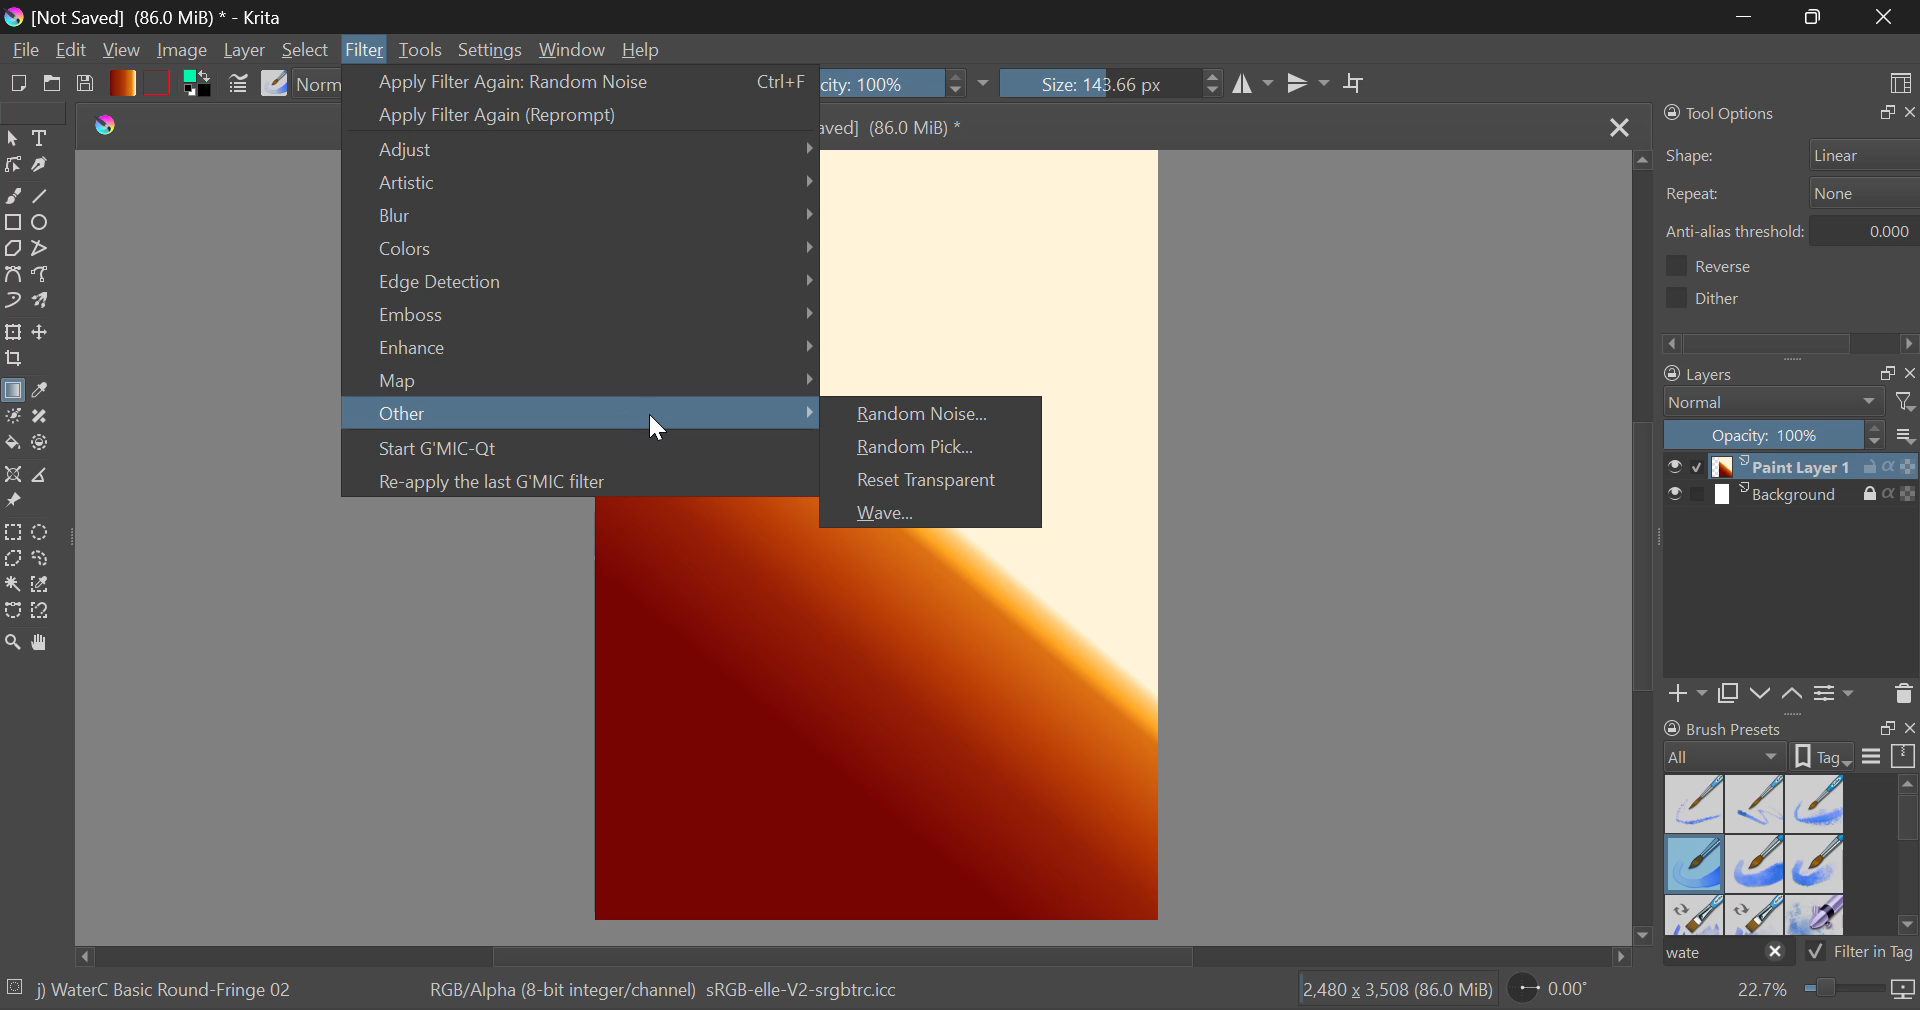 This screenshot has width=1920, height=1010. What do you see at coordinates (1559, 993) in the screenshot?
I see `Page Rotation` at bounding box center [1559, 993].